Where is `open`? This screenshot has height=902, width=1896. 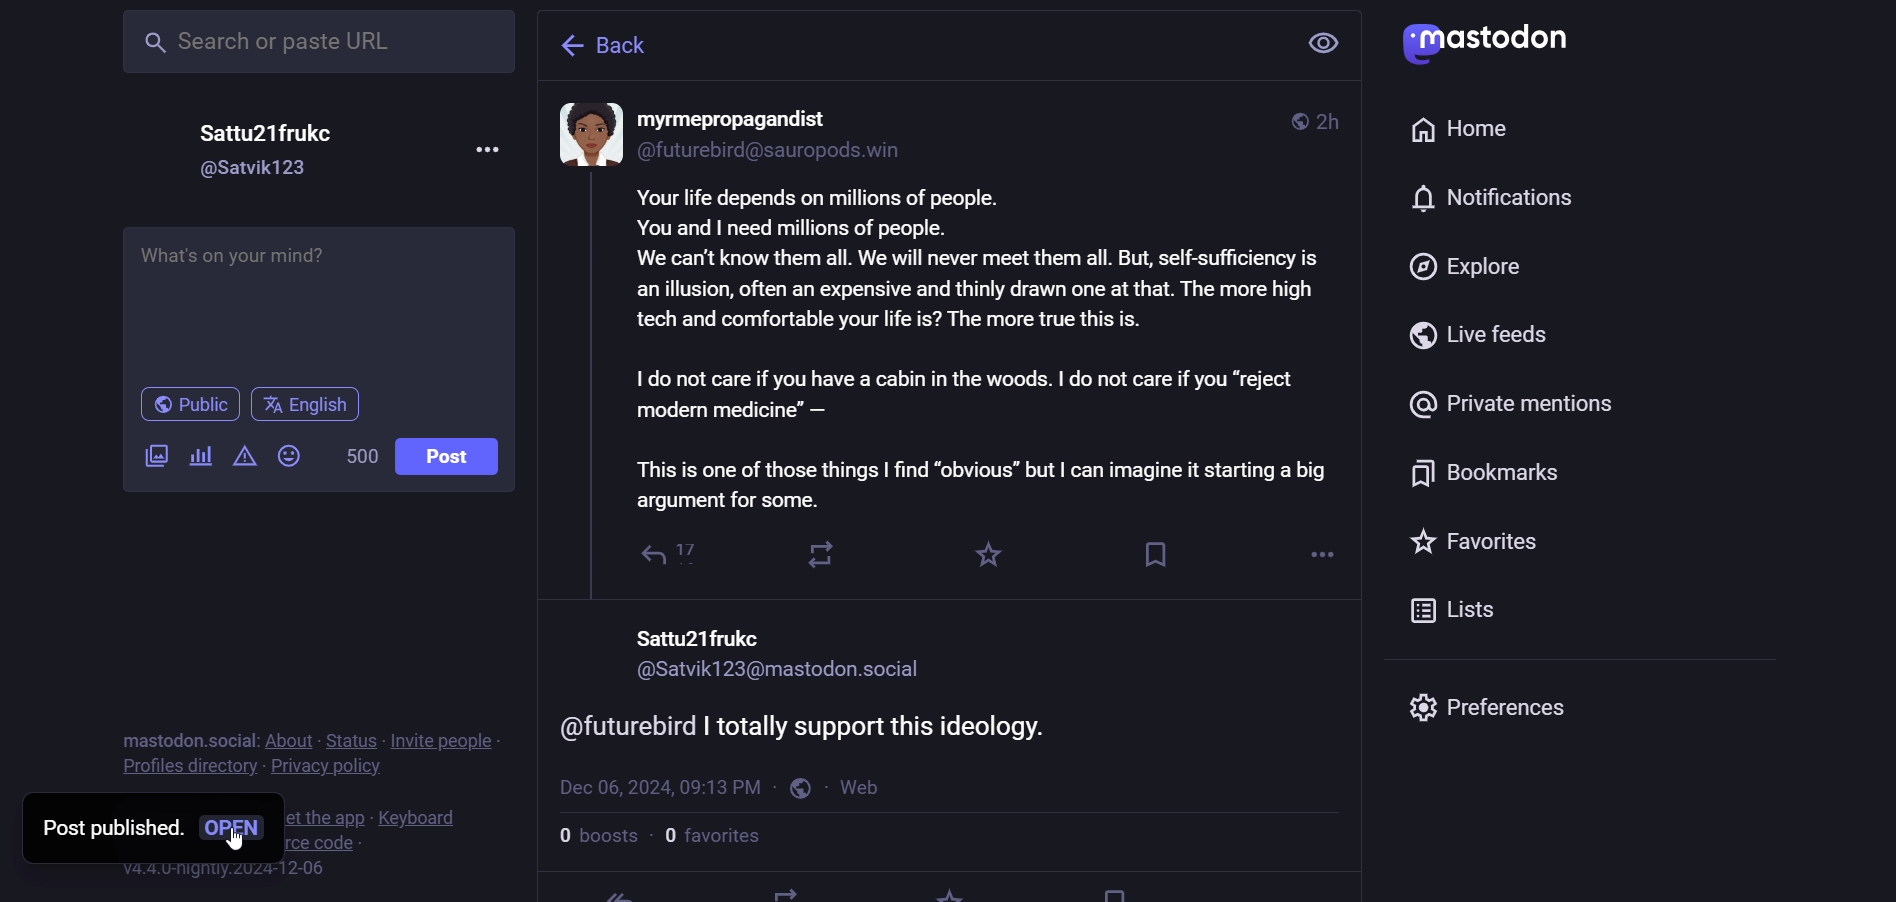
open is located at coordinates (234, 829).